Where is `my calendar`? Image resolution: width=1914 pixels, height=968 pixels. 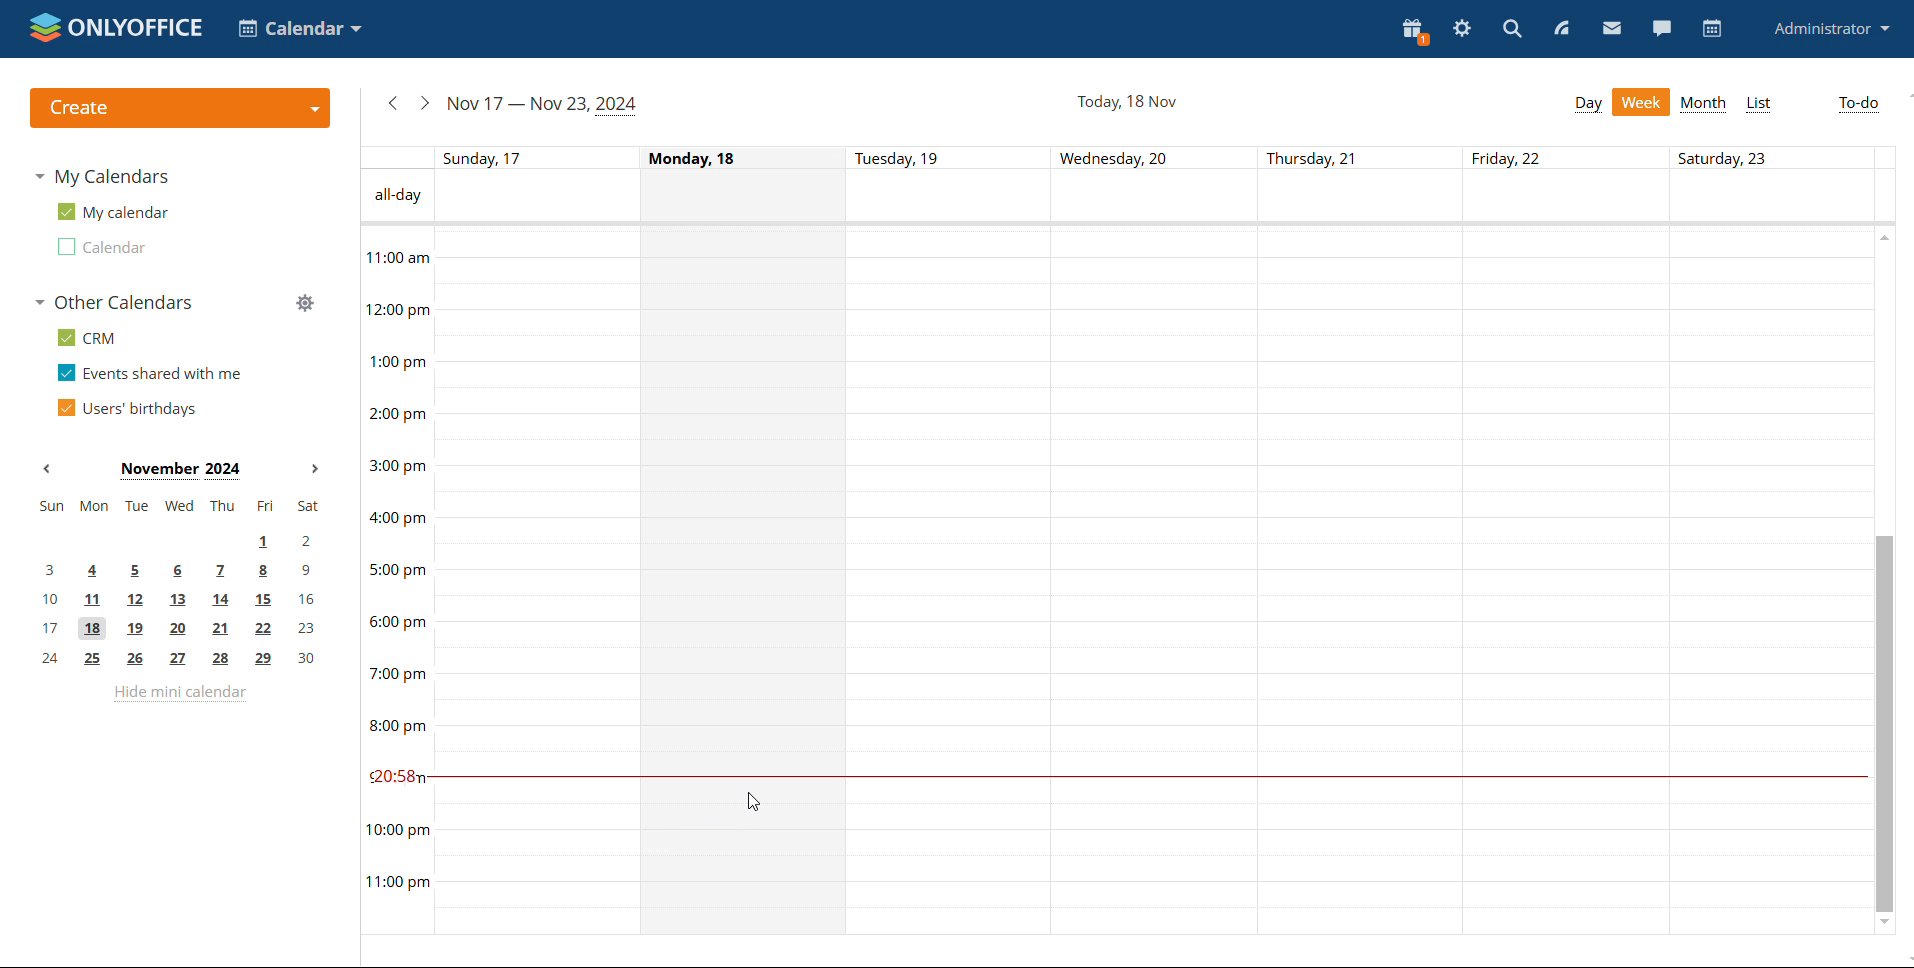
my calendar is located at coordinates (112, 212).